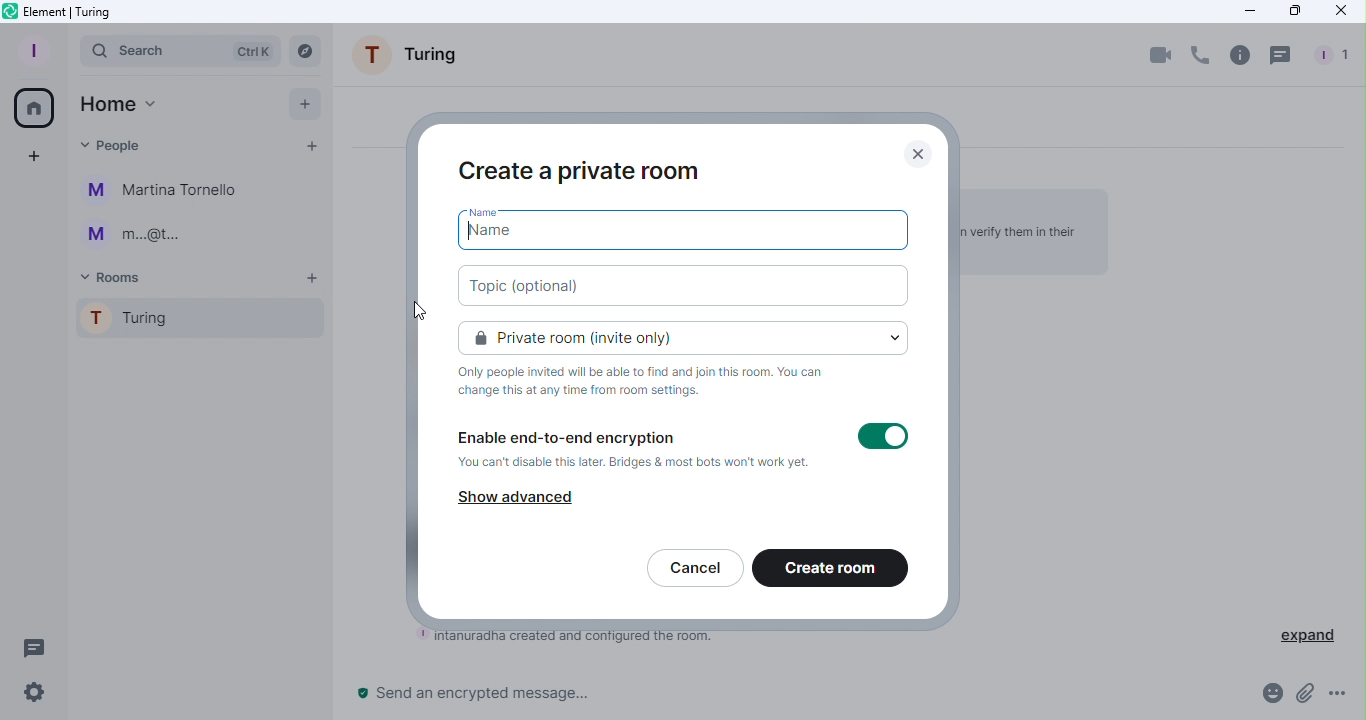  What do you see at coordinates (924, 152) in the screenshot?
I see `Close` at bounding box center [924, 152].